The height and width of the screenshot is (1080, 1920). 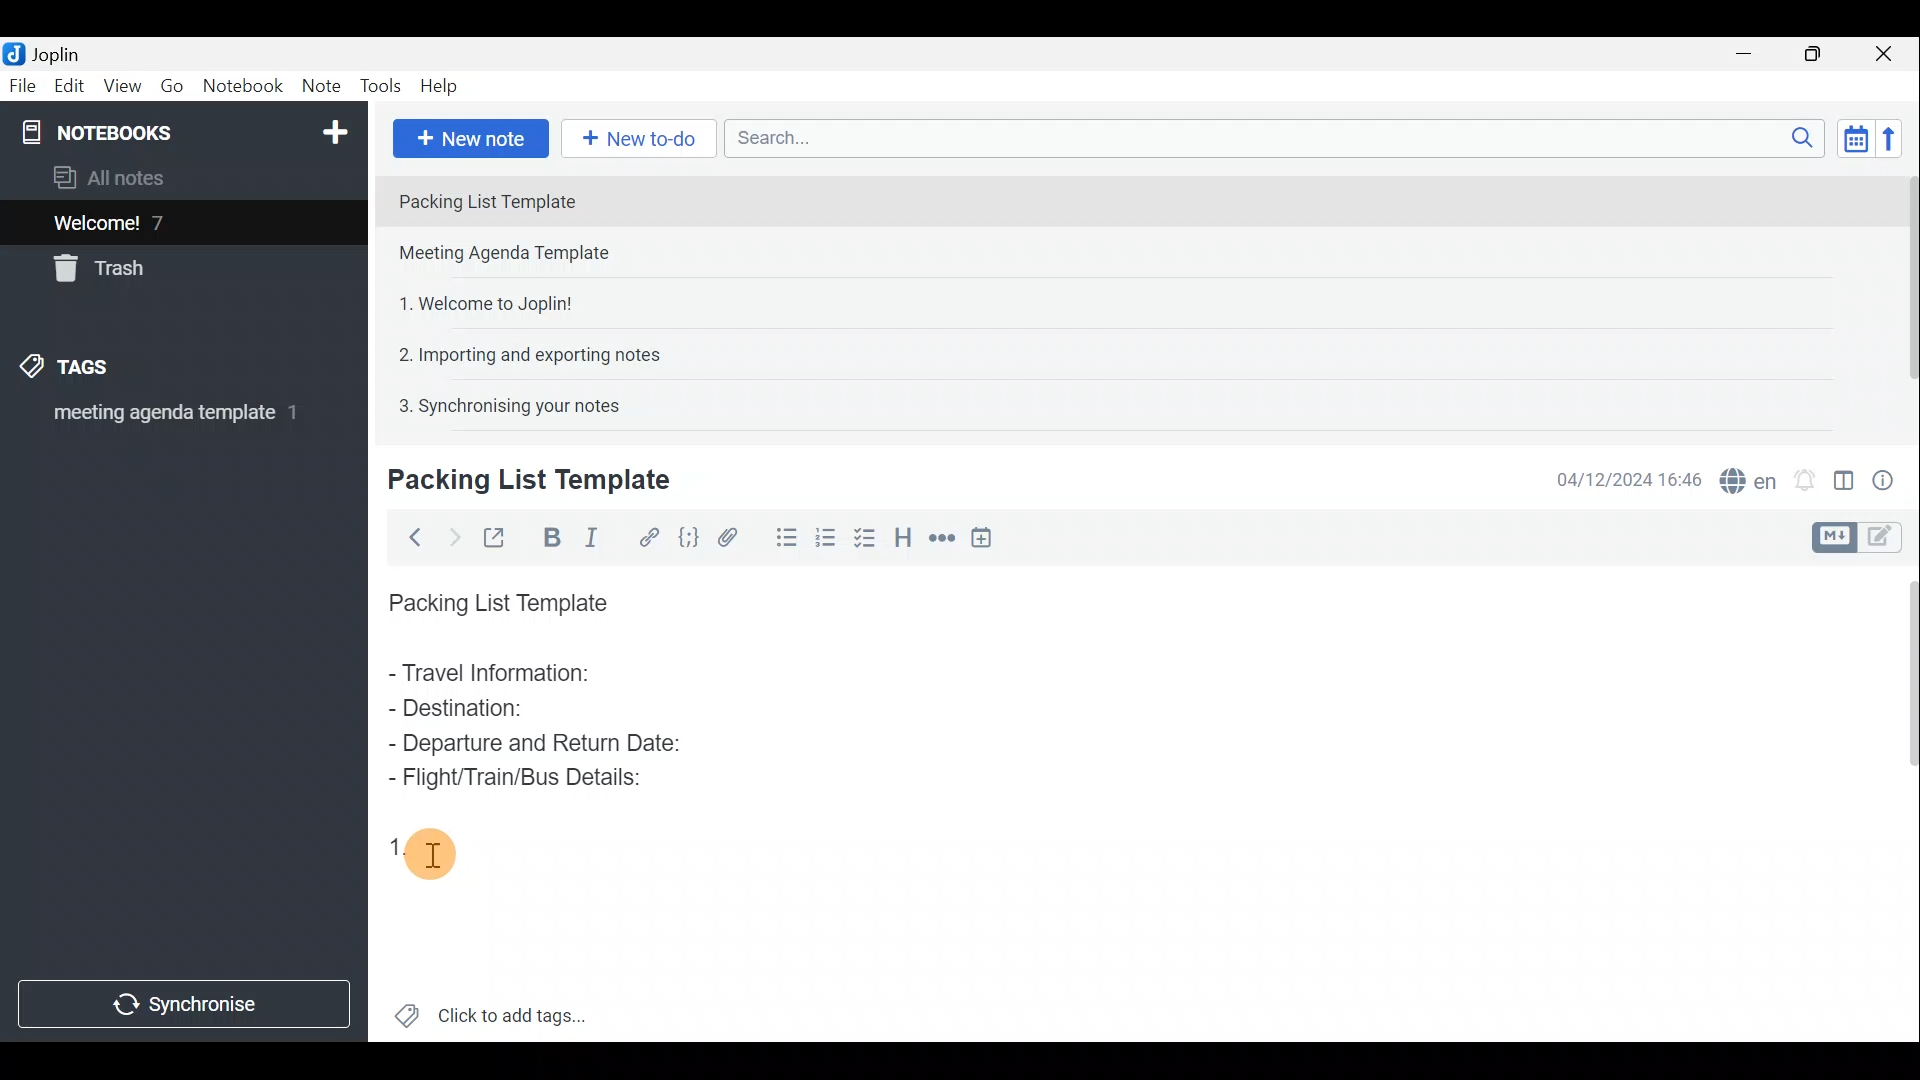 I want to click on Hyperlink, so click(x=645, y=535).